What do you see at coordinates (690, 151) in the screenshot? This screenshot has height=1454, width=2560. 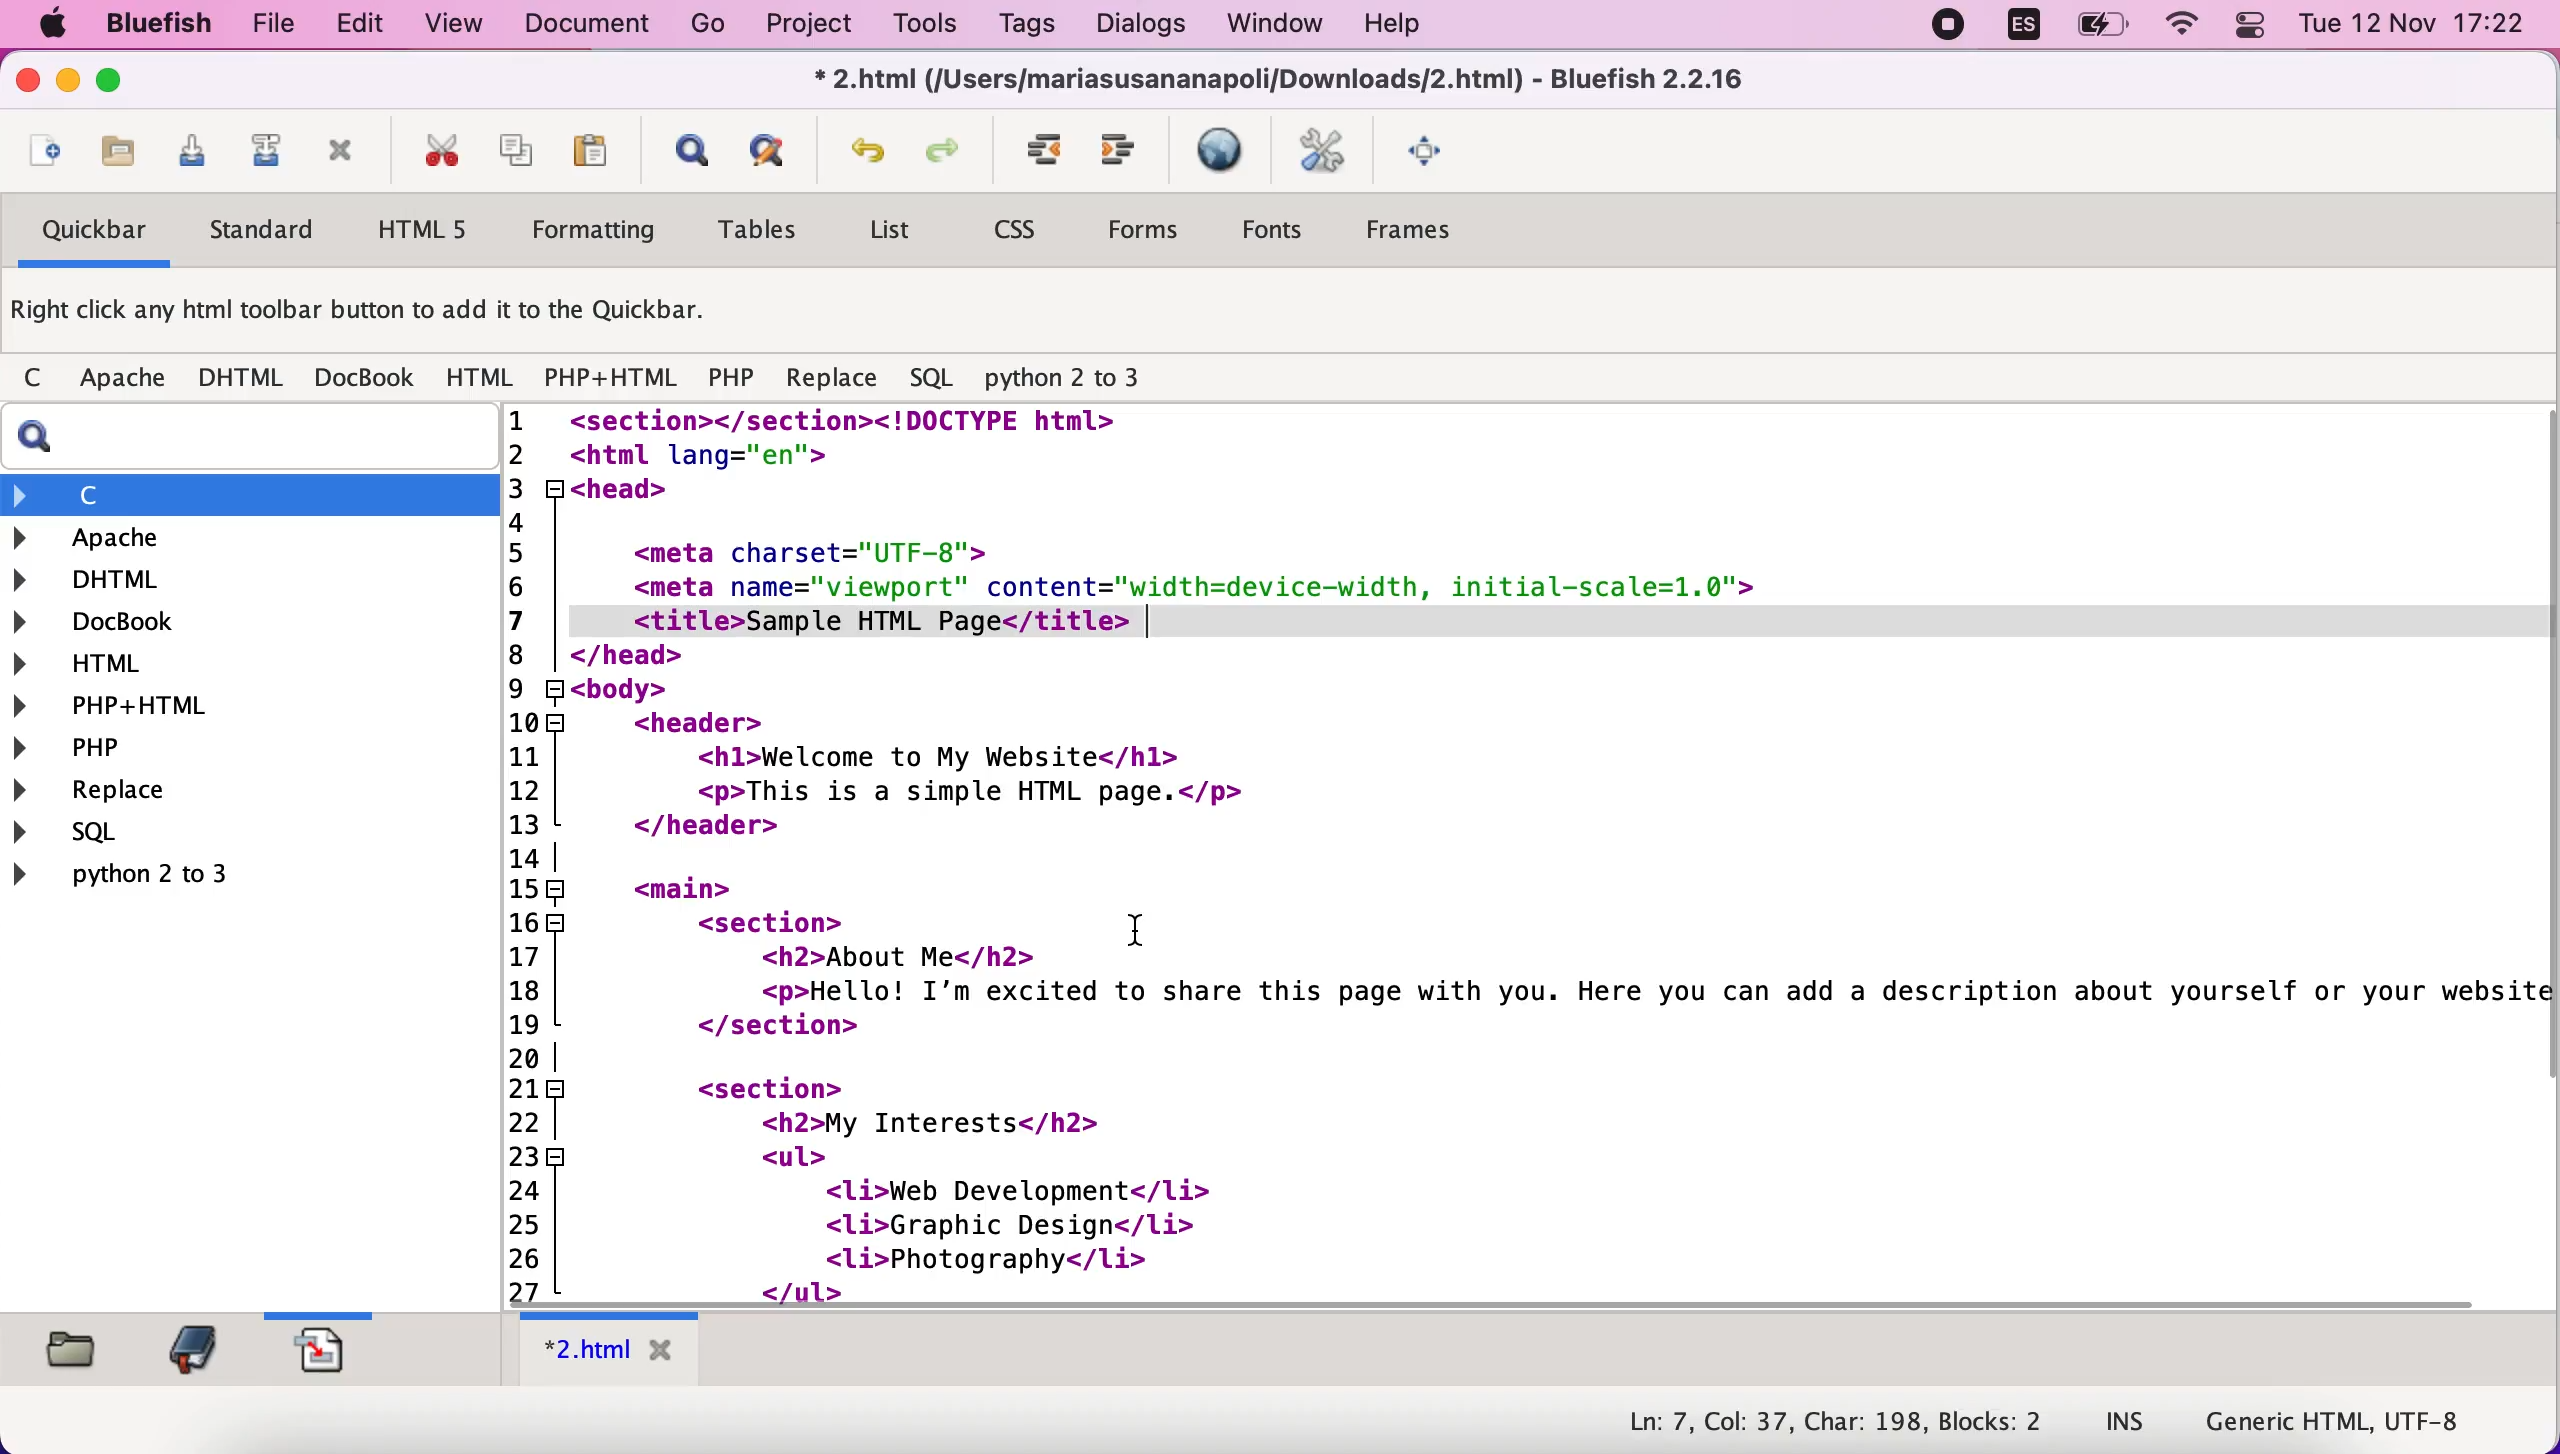 I see `show side bar` at bounding box center [690, 151].